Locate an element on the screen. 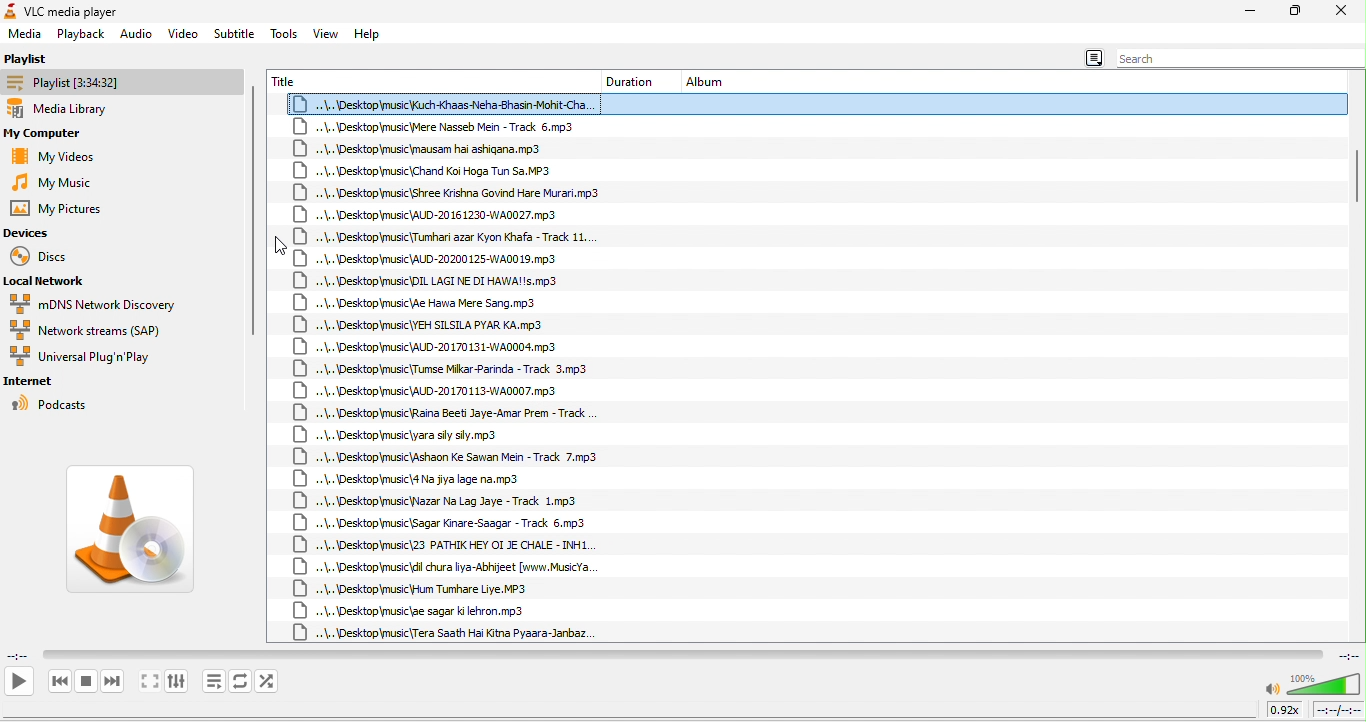 The height and width of the screenshot is (722, 1366). playlist [3:34:32] is located at coordinates (120, 81).